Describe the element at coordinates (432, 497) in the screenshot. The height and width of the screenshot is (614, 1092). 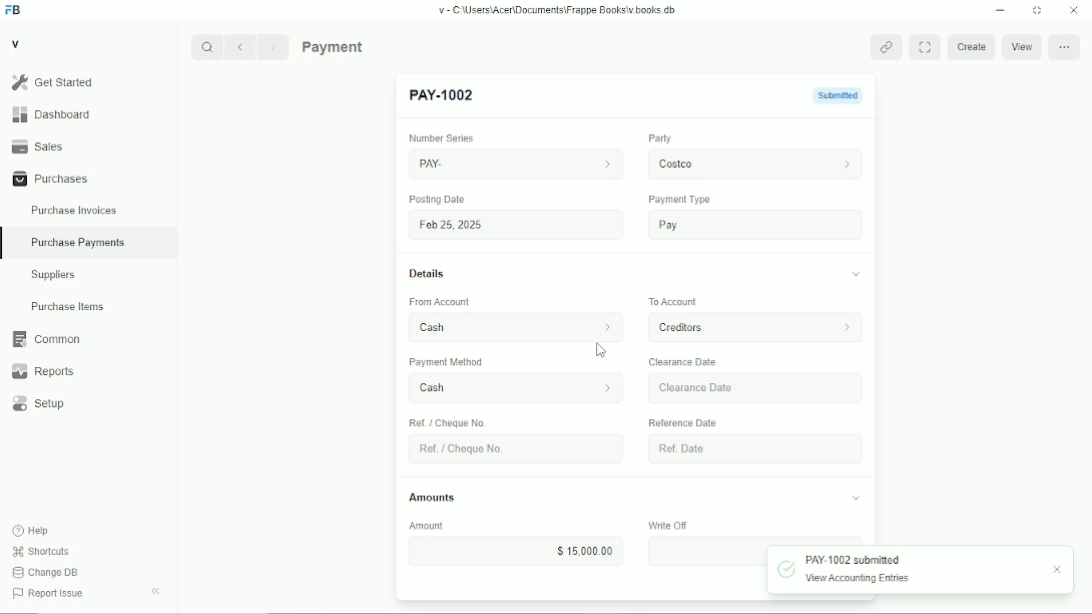
I see `Amounts` at that location.